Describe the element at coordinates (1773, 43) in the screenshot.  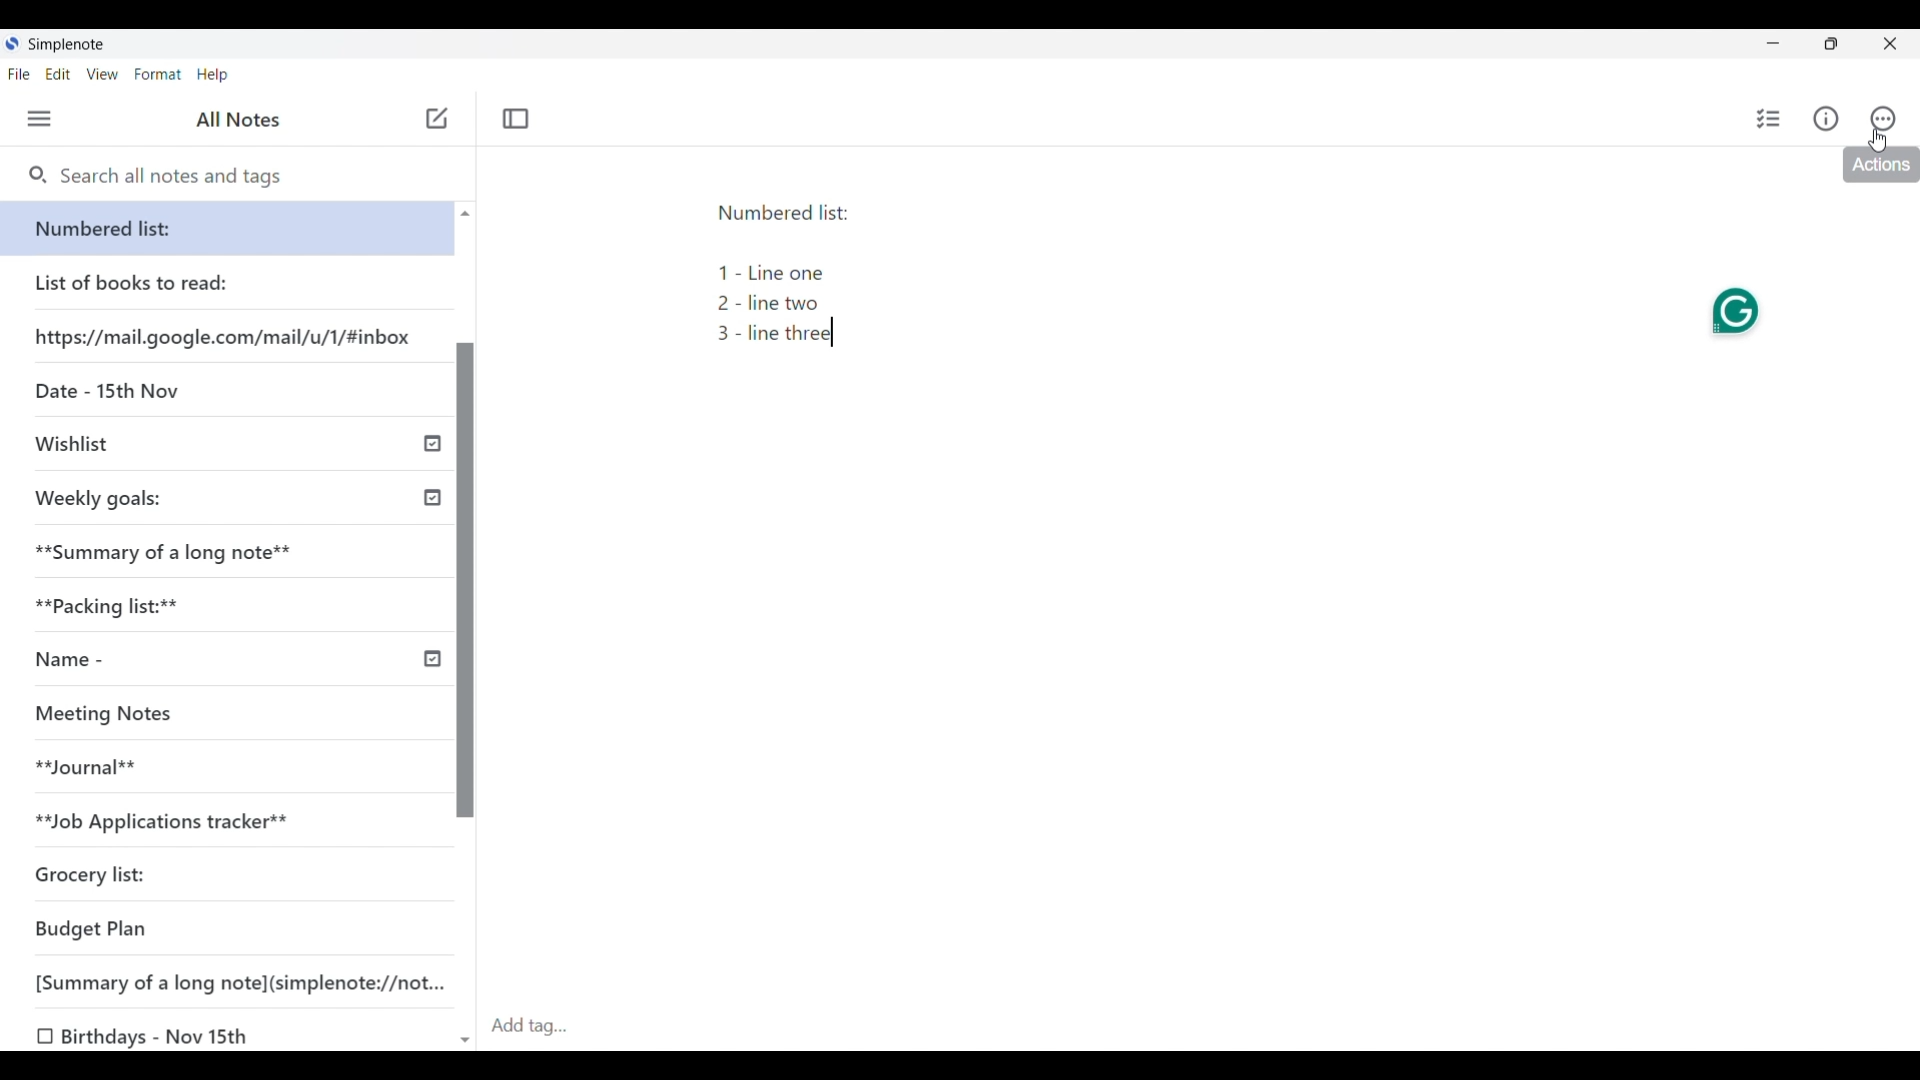
I see `Minimize` at that location.